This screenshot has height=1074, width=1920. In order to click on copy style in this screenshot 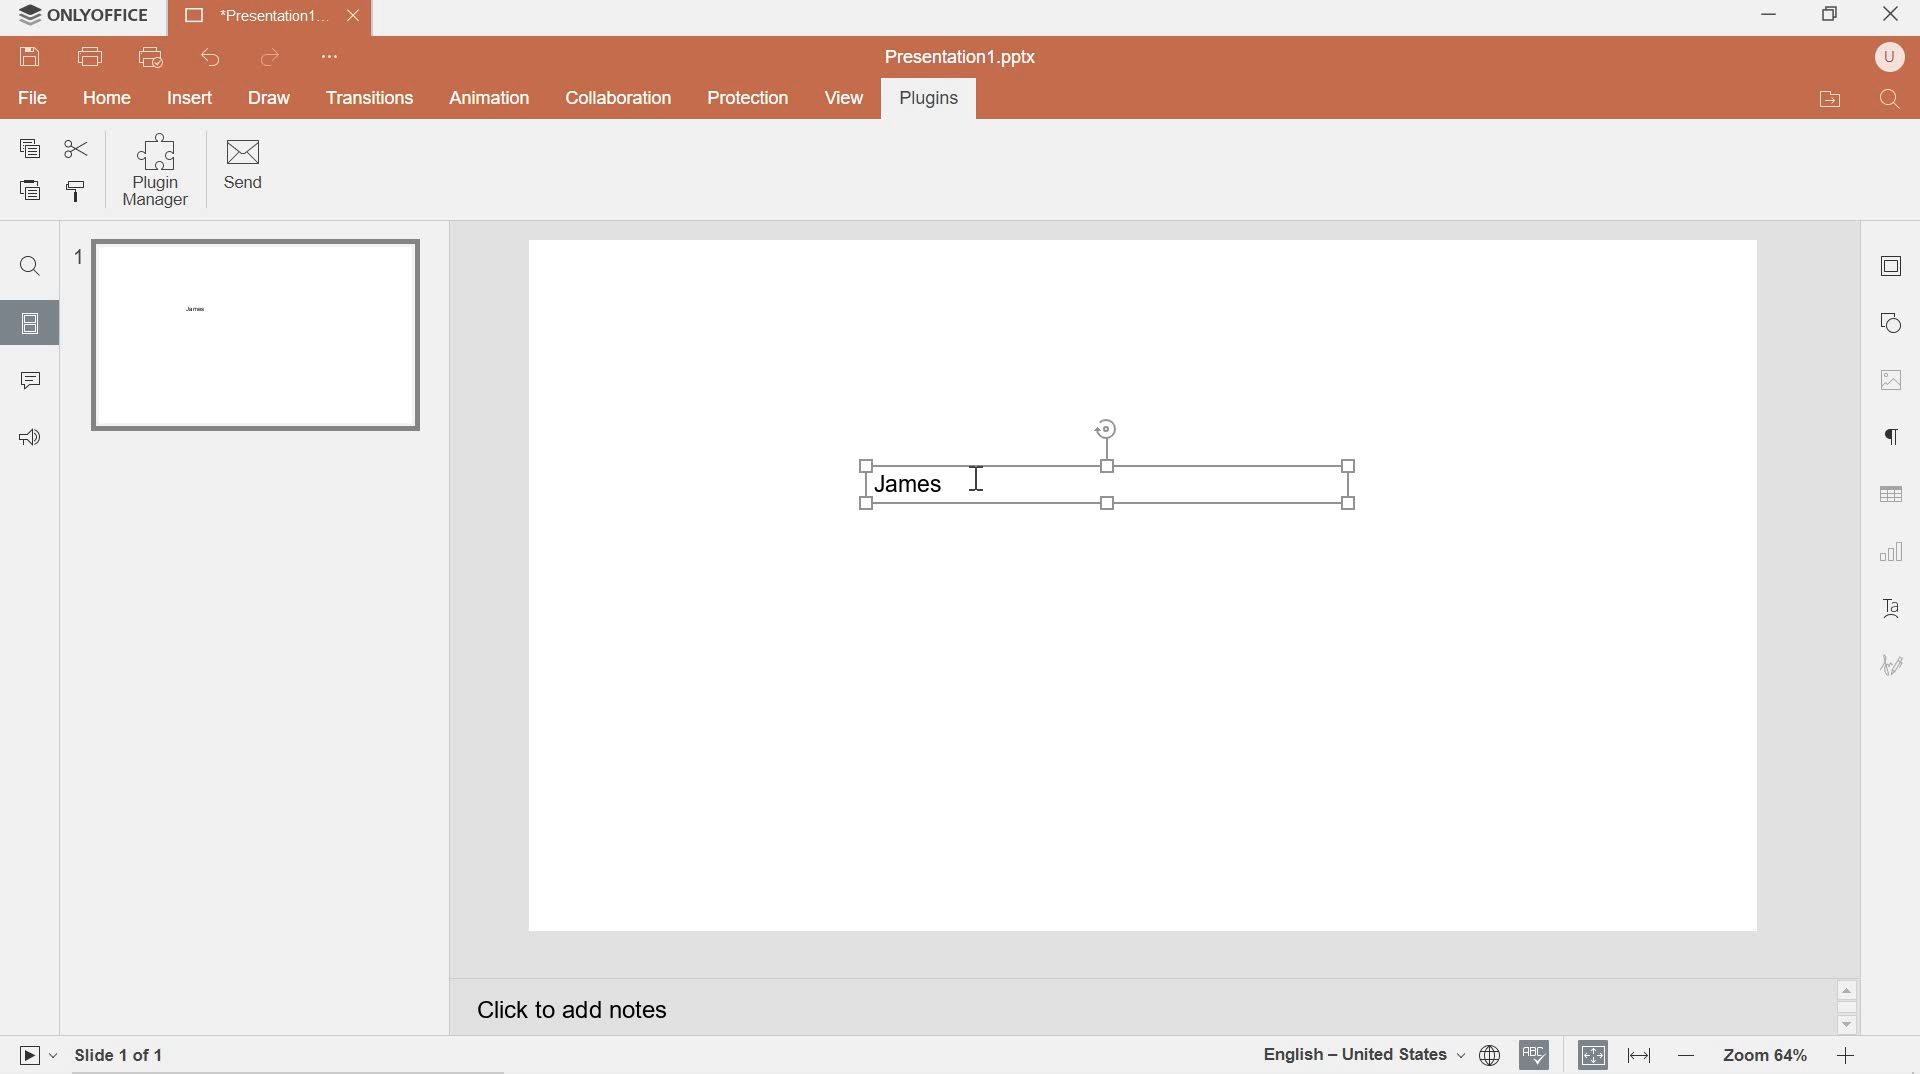, I will do `click(82, 192)`.